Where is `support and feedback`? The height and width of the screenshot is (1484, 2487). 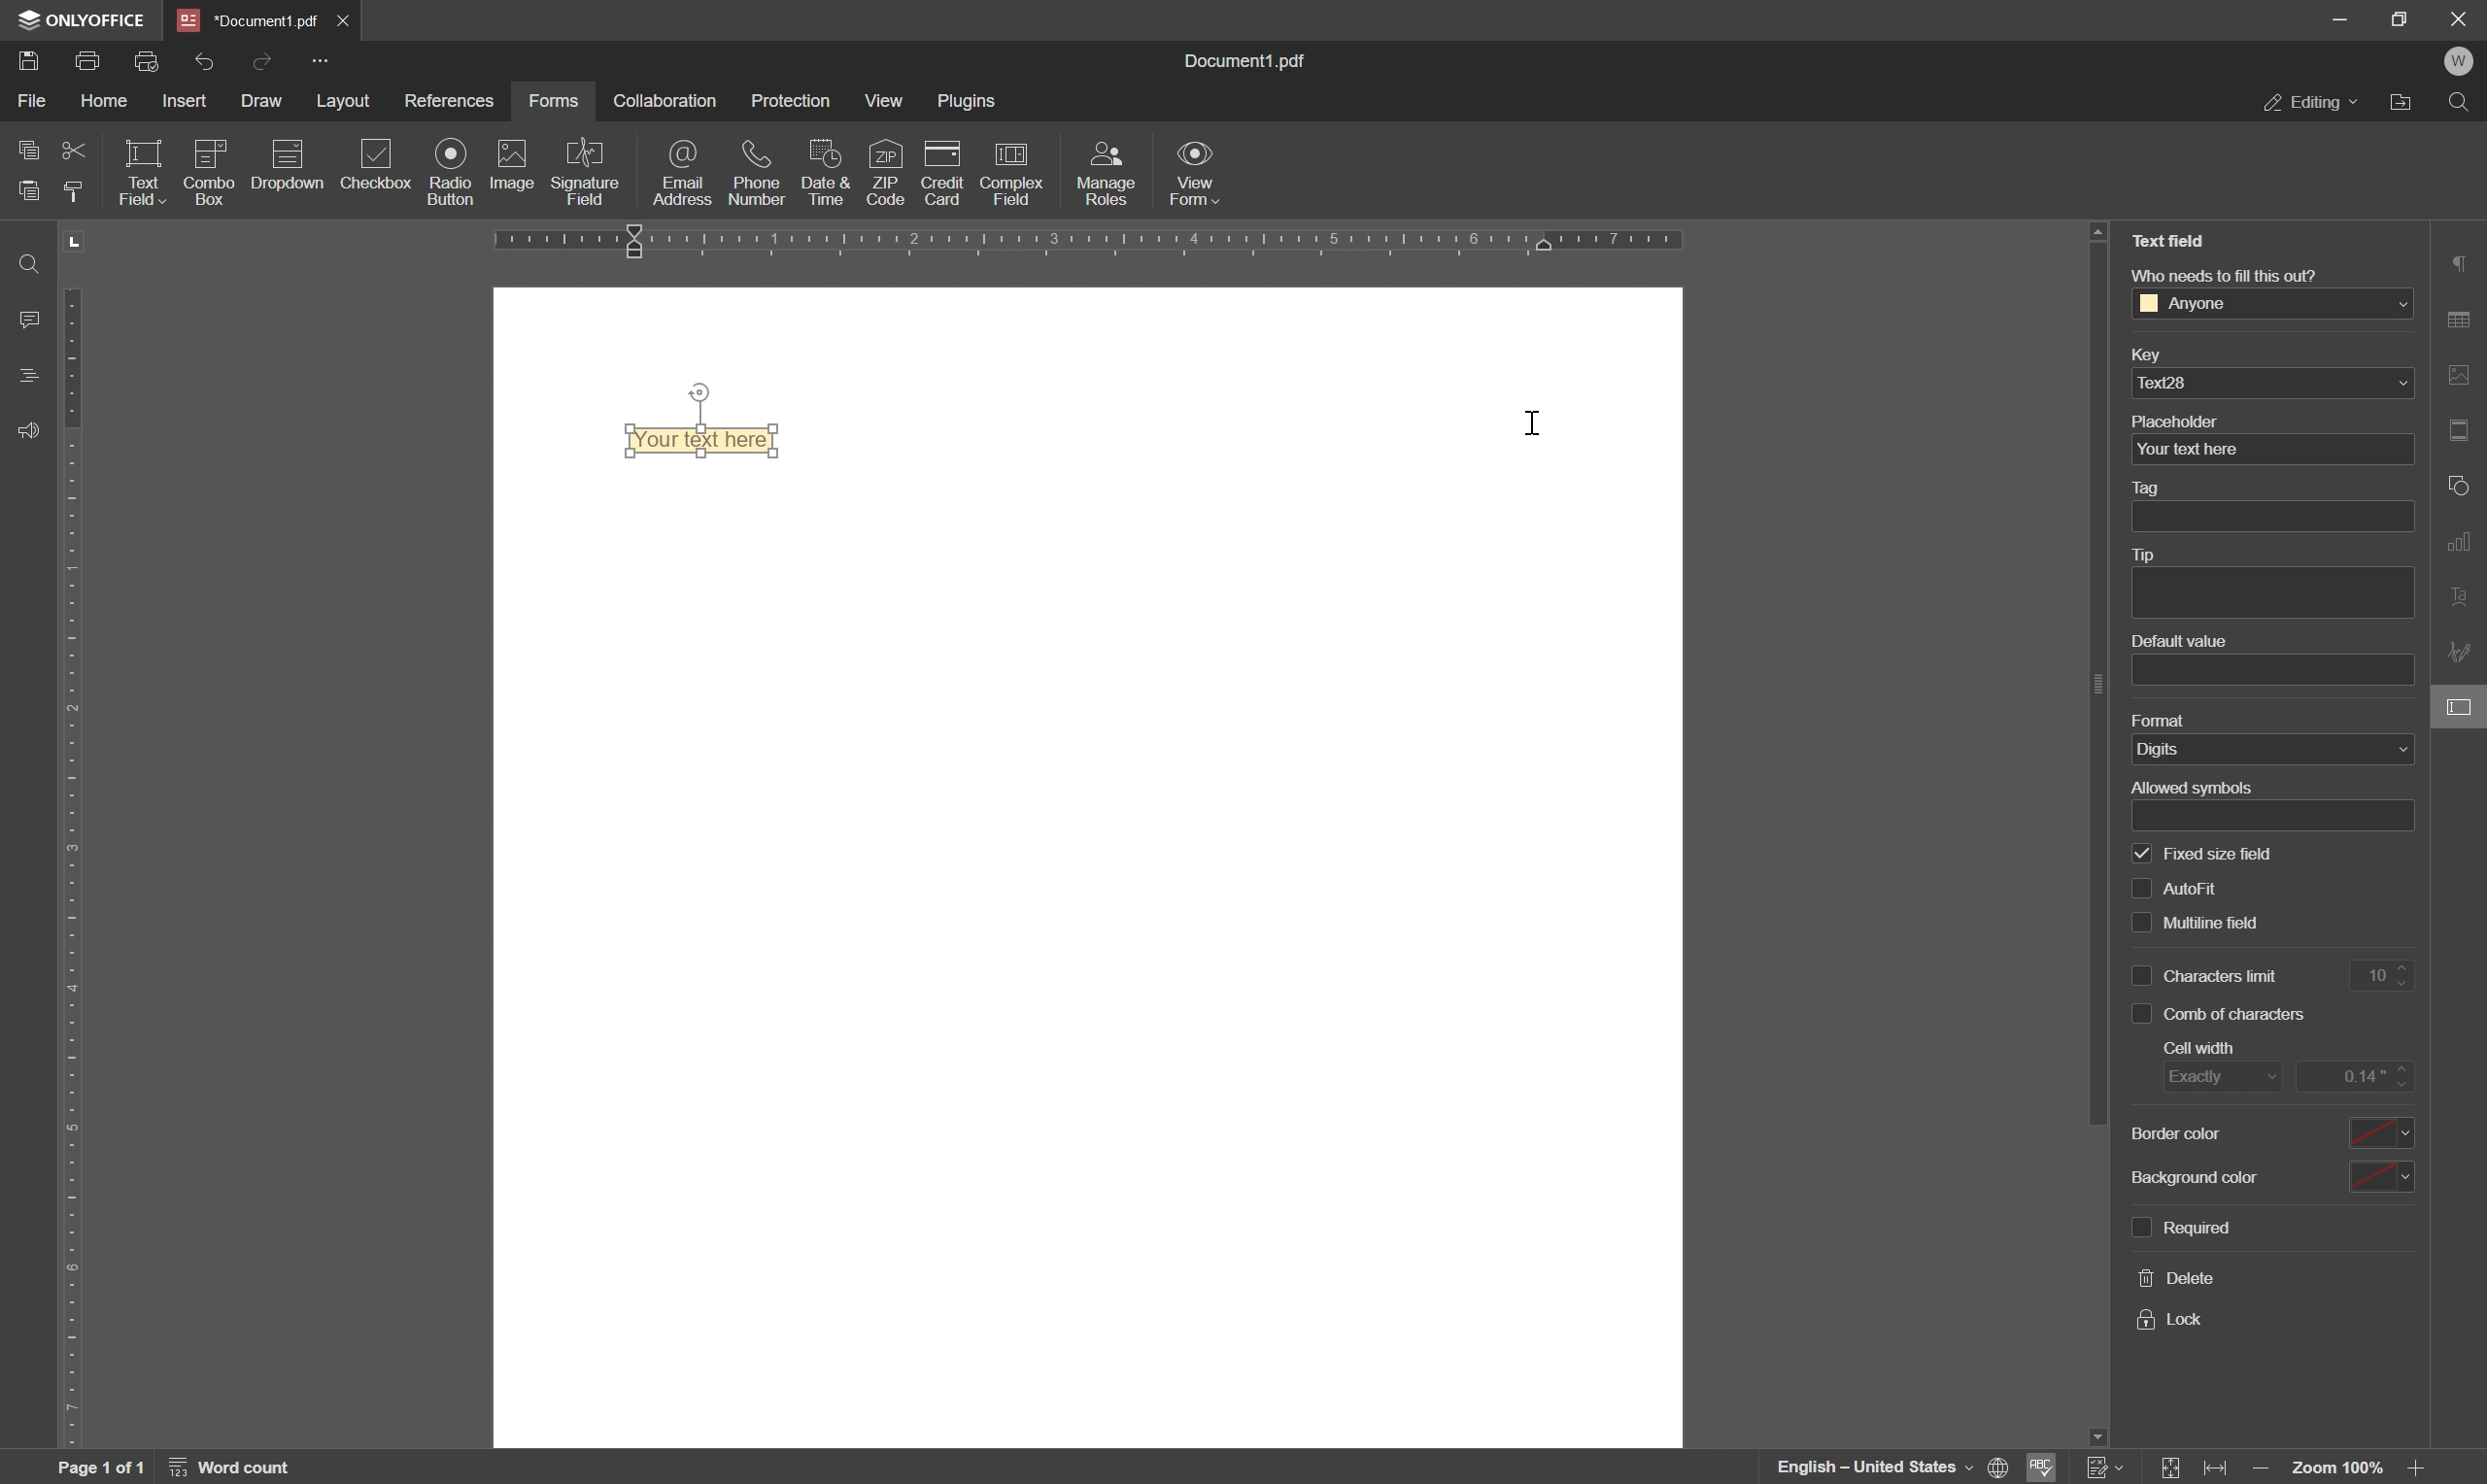 support and feedback is located at coordinates (20, 428).